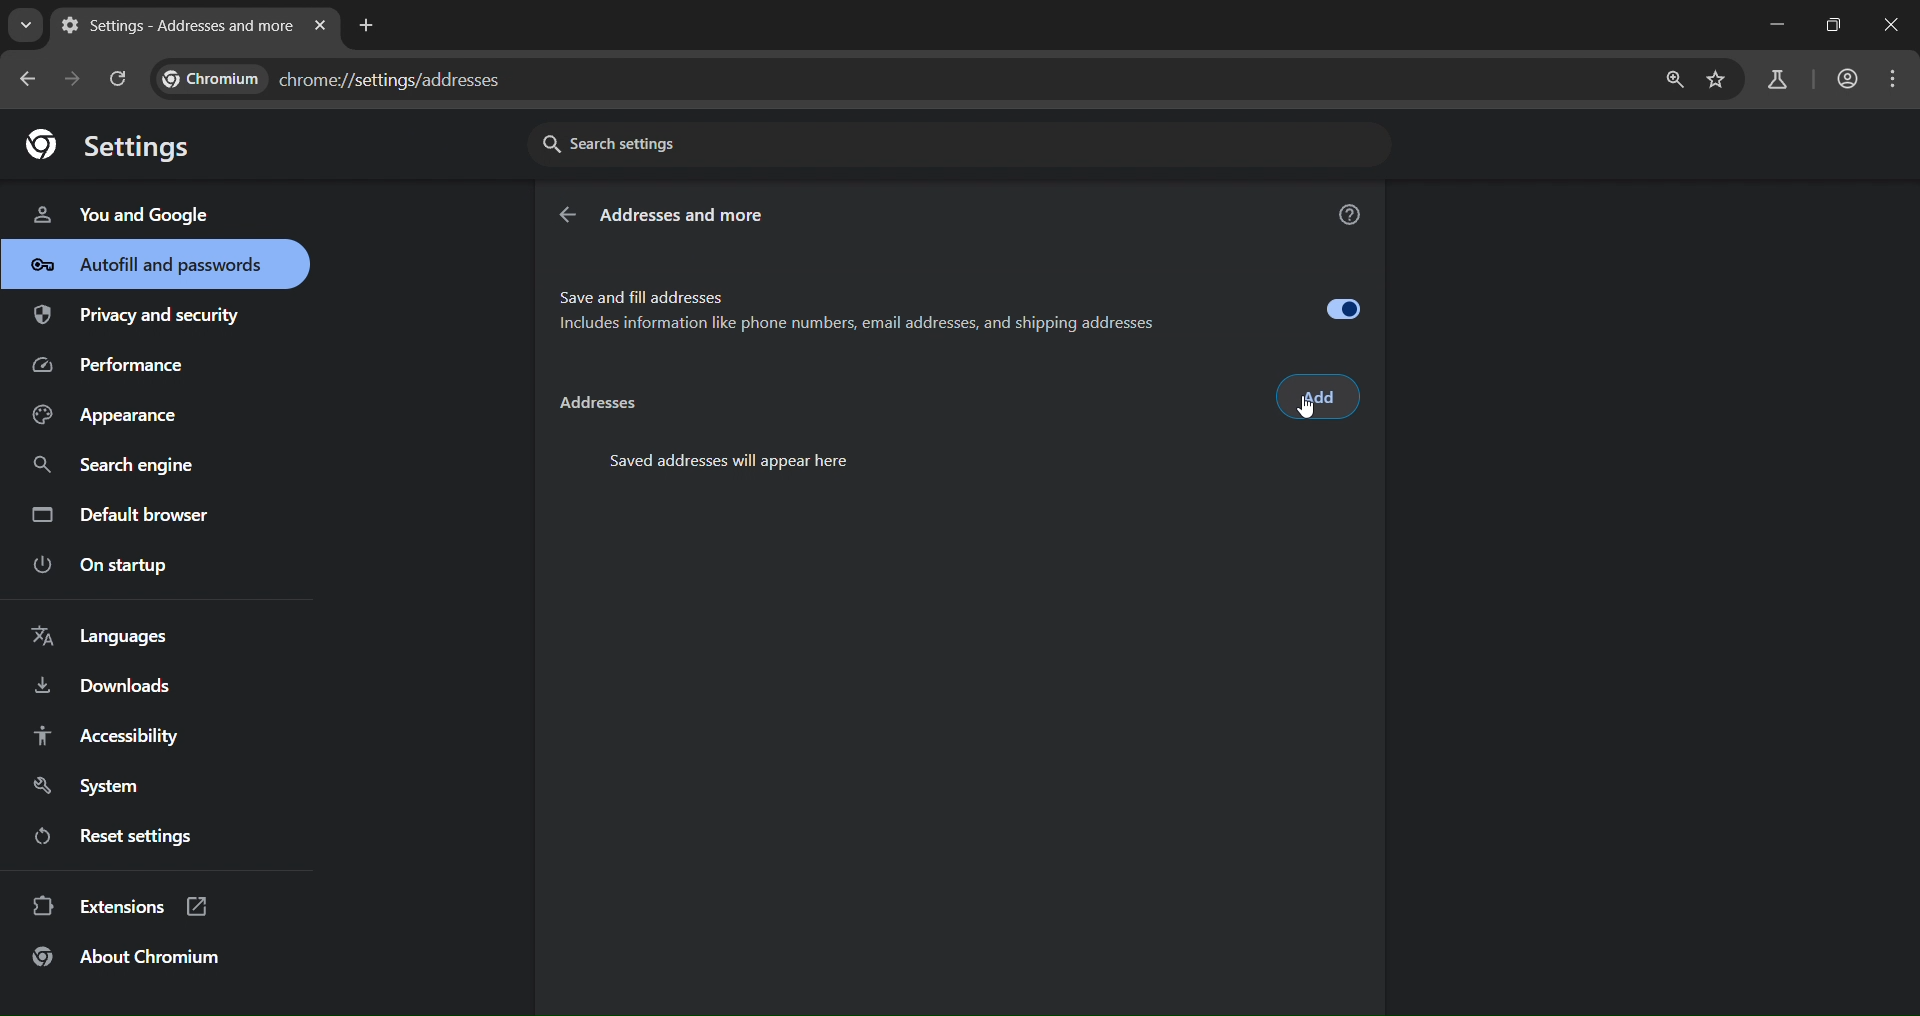  Describe the element at coordinates (121, 904) in the screenshot. I see `extensions` at that location.